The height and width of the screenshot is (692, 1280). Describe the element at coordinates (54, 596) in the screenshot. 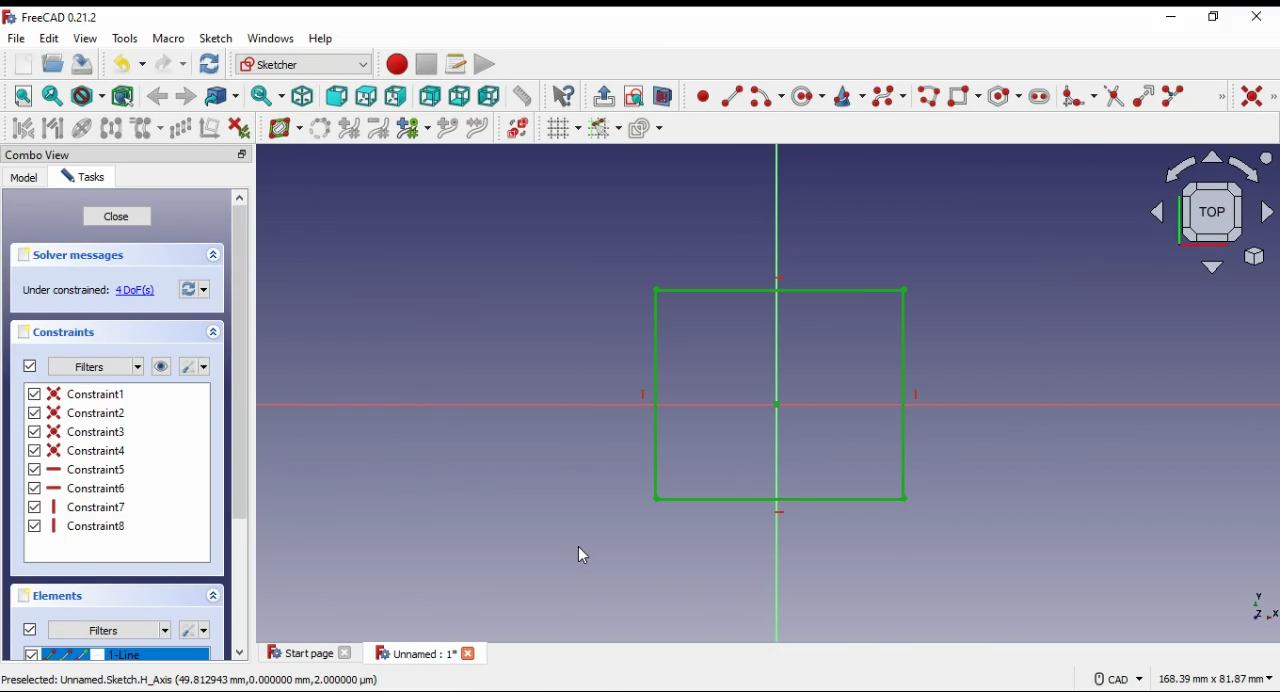

I see `elements` at that location.